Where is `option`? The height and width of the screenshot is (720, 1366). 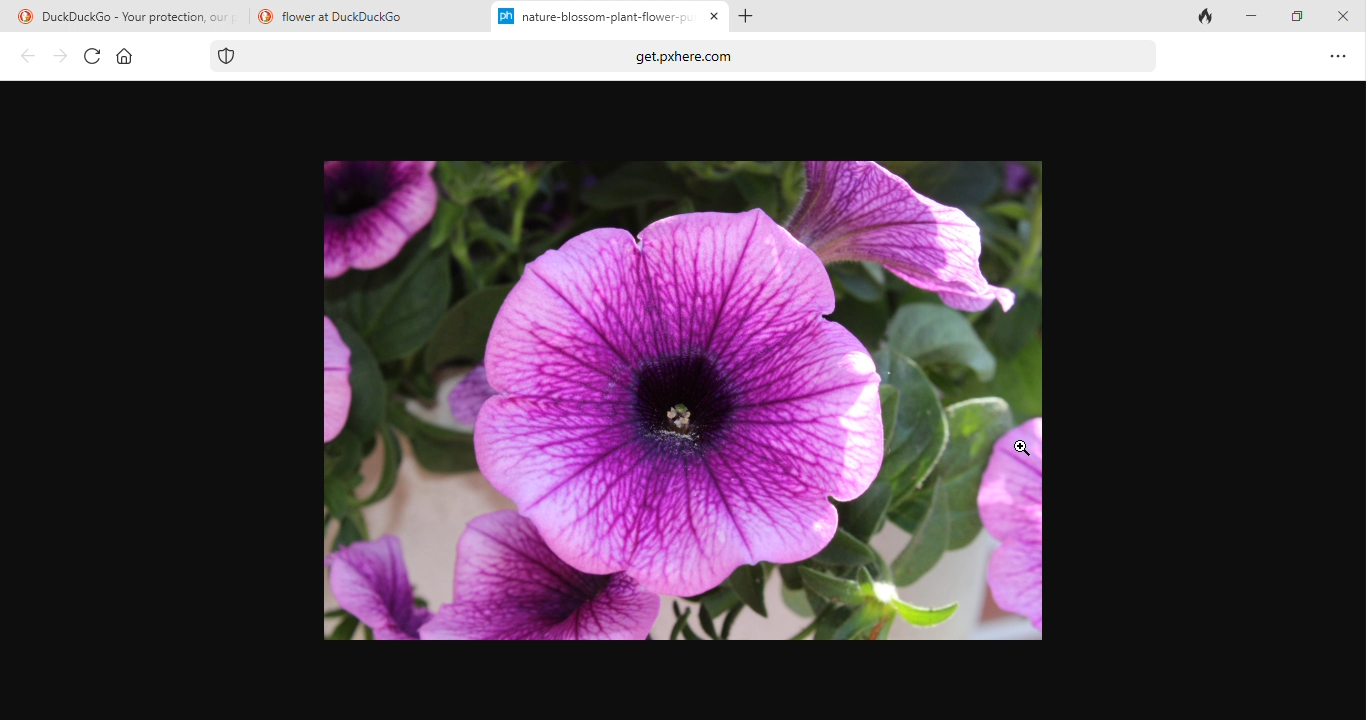 option is located at coordinates (1339, 58).